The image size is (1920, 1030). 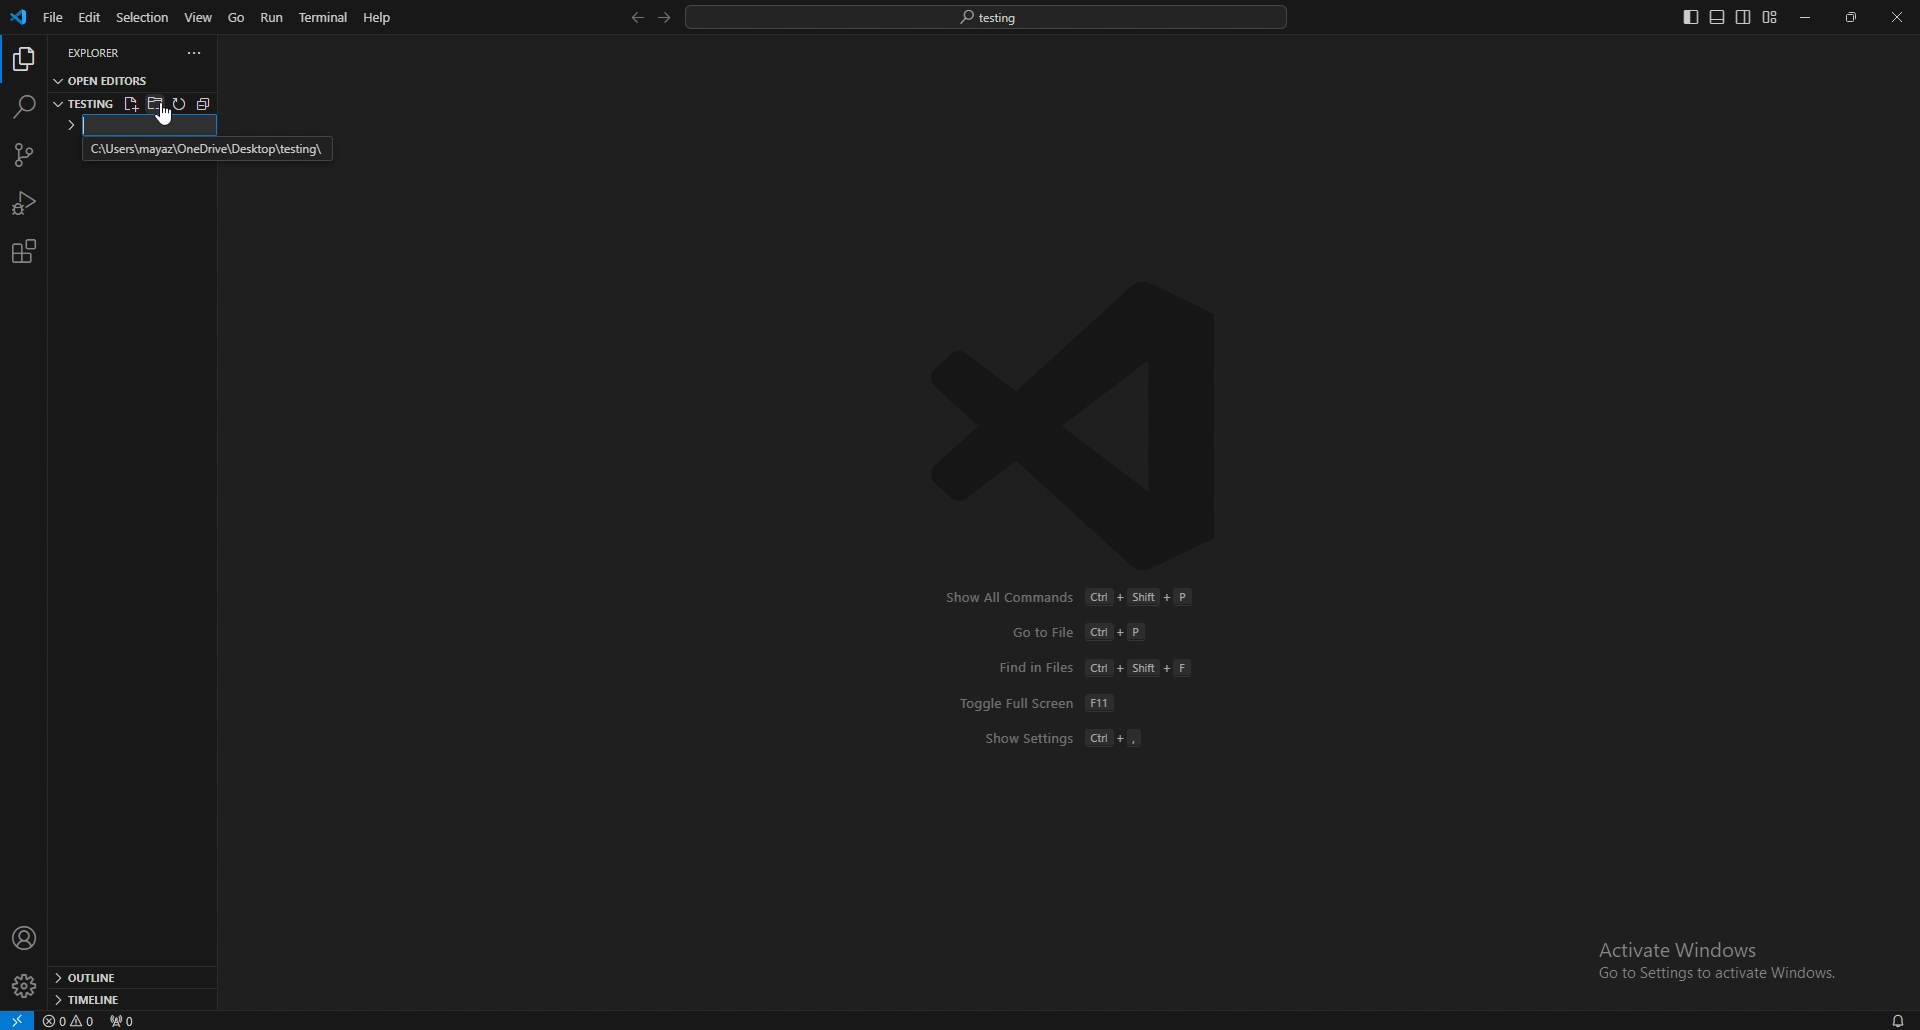 What do you see at coordinates (23, 60) in the screenshot?
I see `explorer` at bounding box center [23, 60].